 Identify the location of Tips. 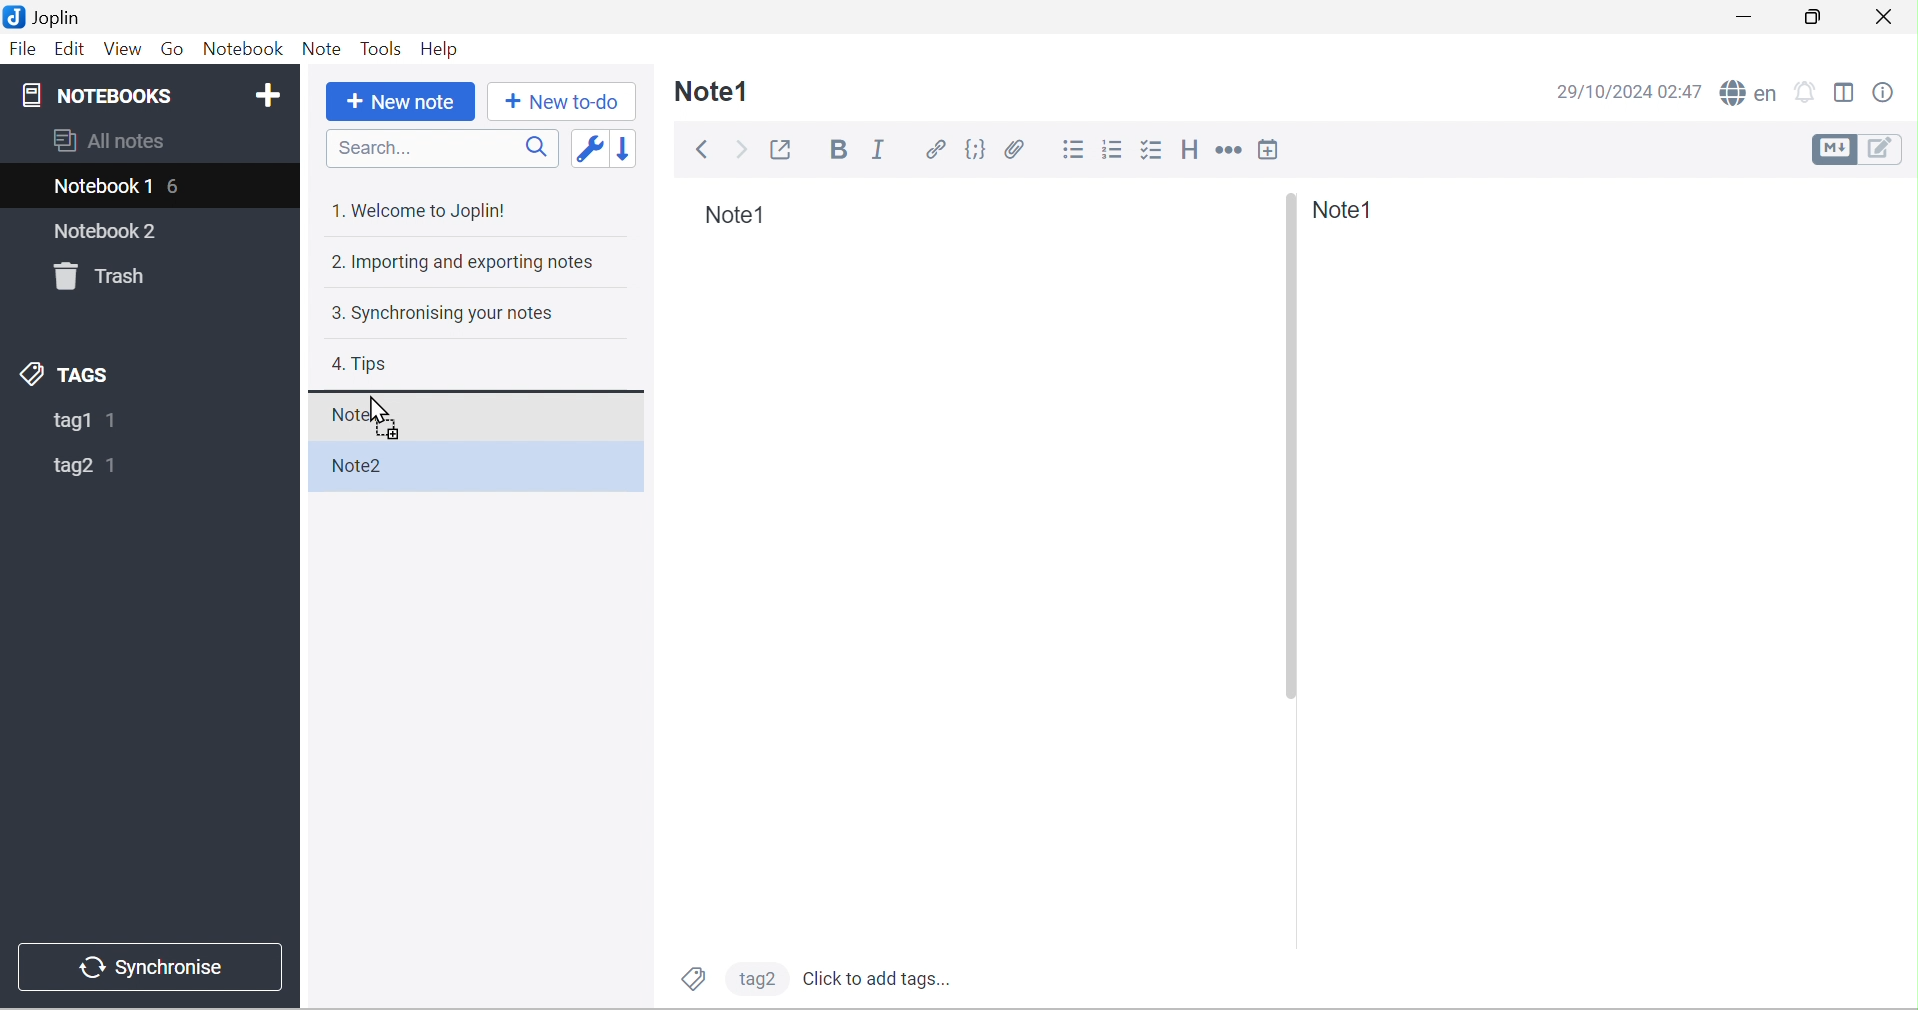
(363, 365).